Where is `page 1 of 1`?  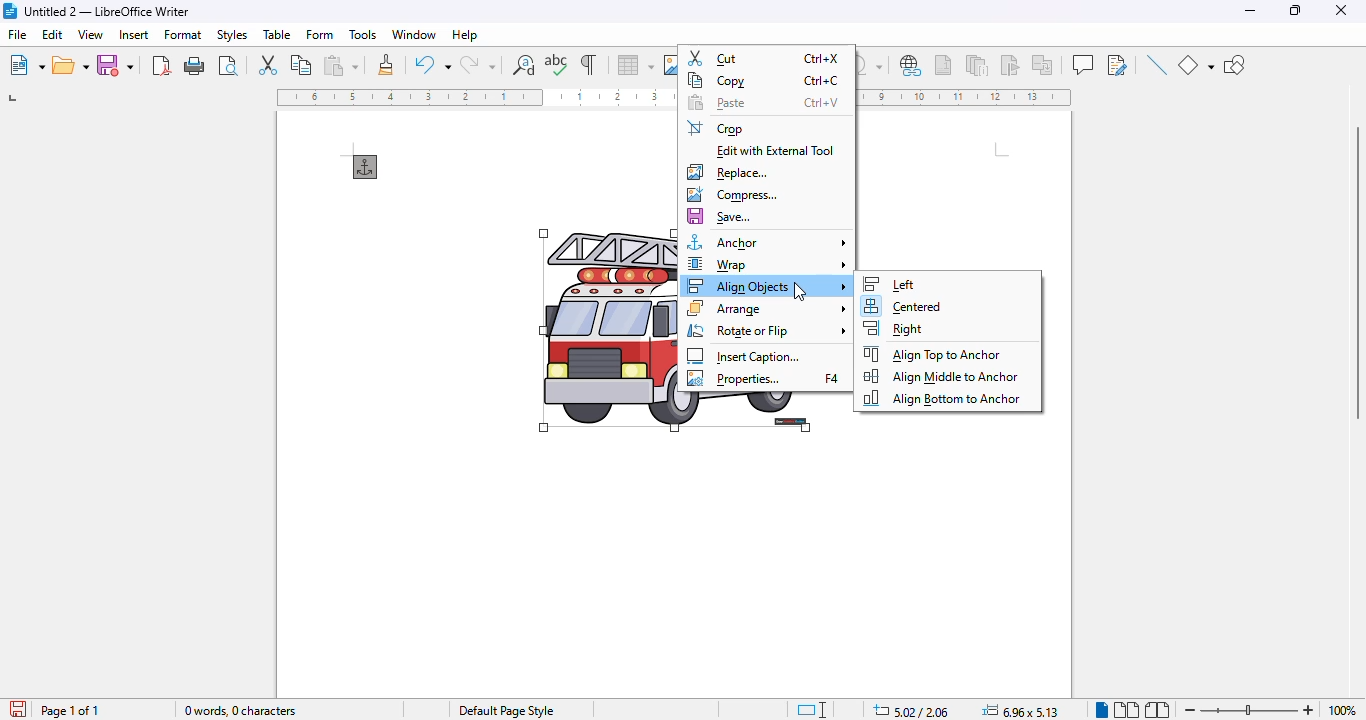 page 1 of 1 is located at coordinates (69, 711).